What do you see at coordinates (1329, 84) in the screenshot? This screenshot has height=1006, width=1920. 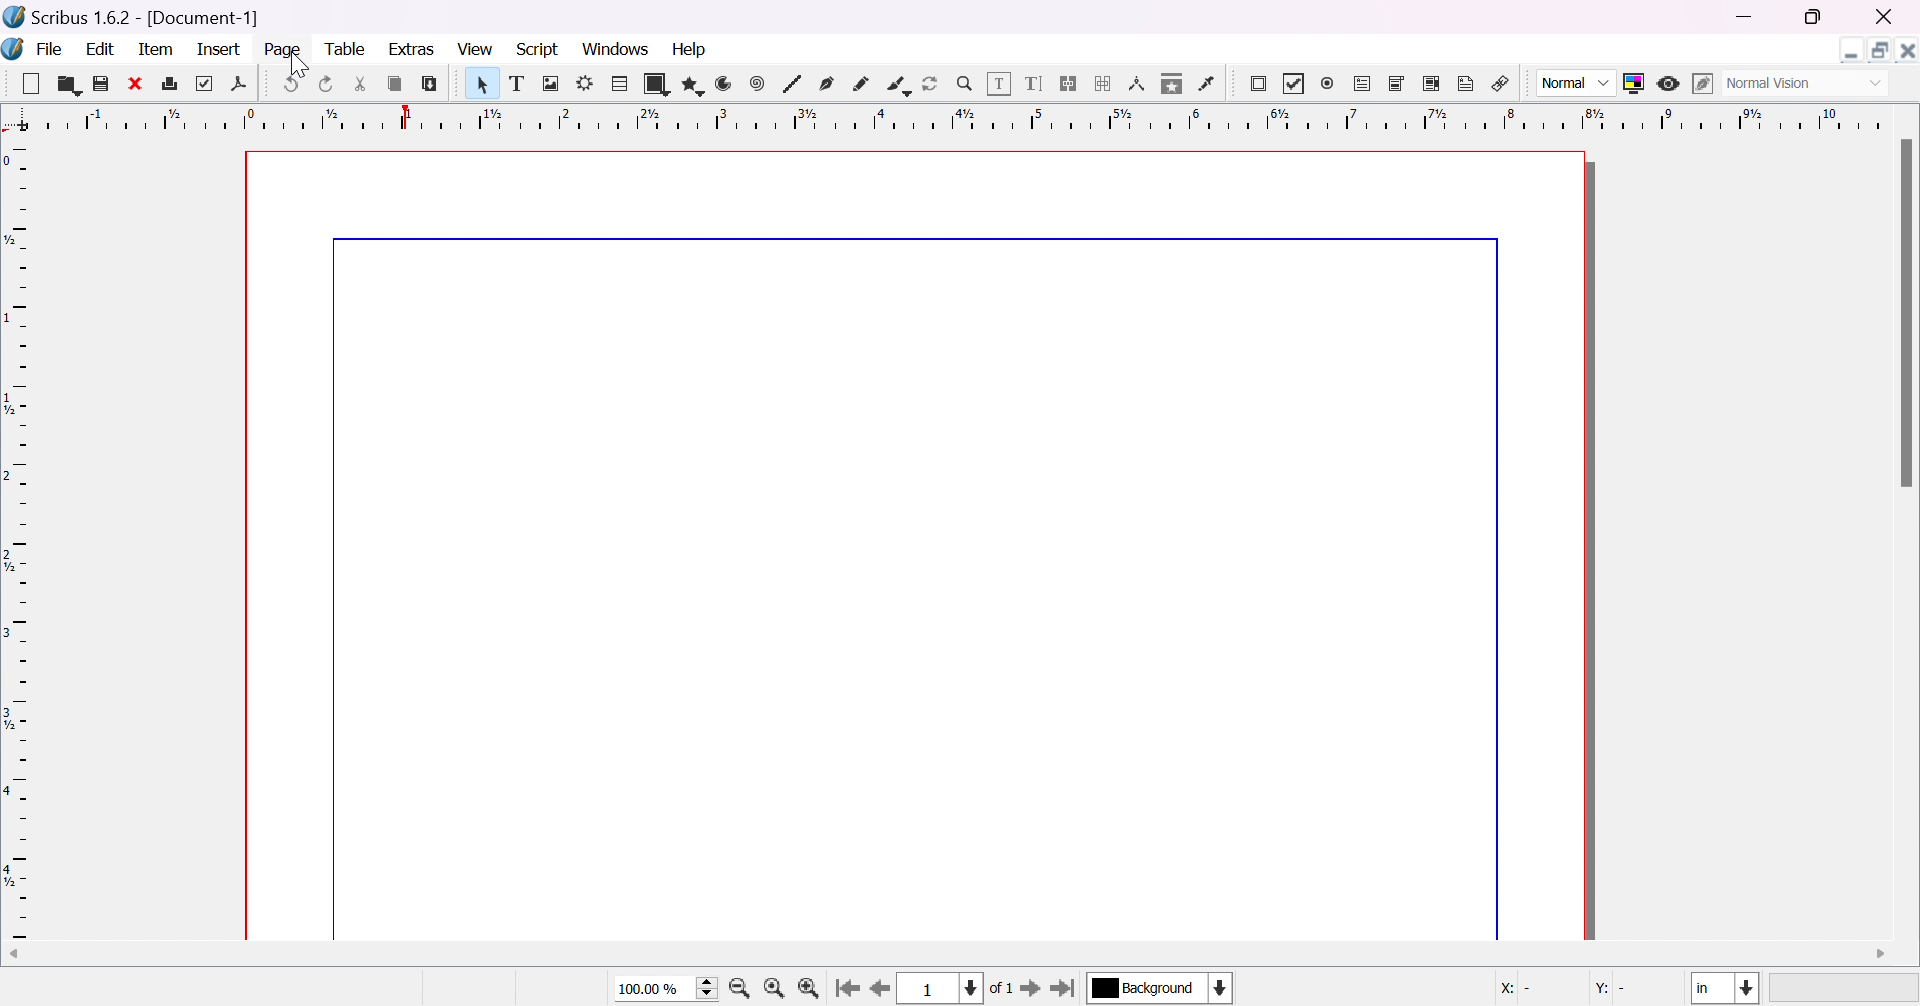 I see `PDF radio button` at bounding box center [1329, 84].